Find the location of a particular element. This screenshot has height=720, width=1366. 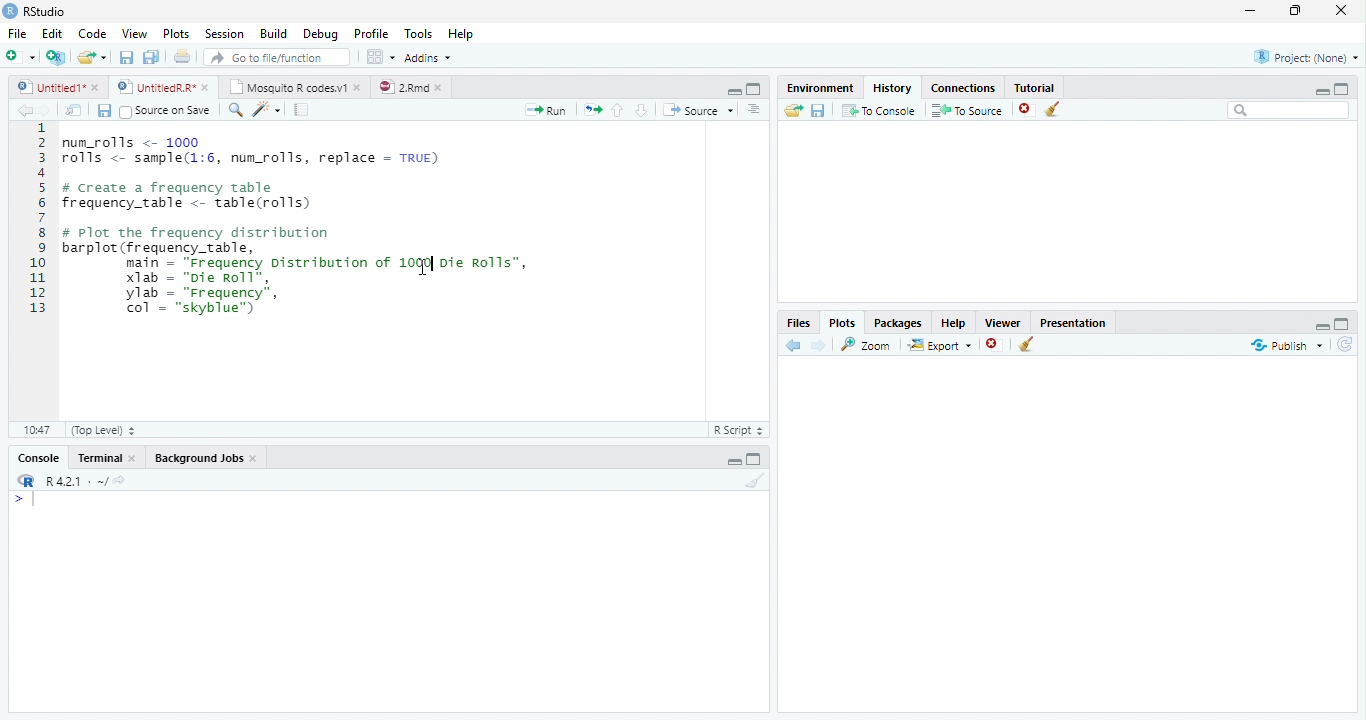

Show in new window is located at coordinates (76, 110).